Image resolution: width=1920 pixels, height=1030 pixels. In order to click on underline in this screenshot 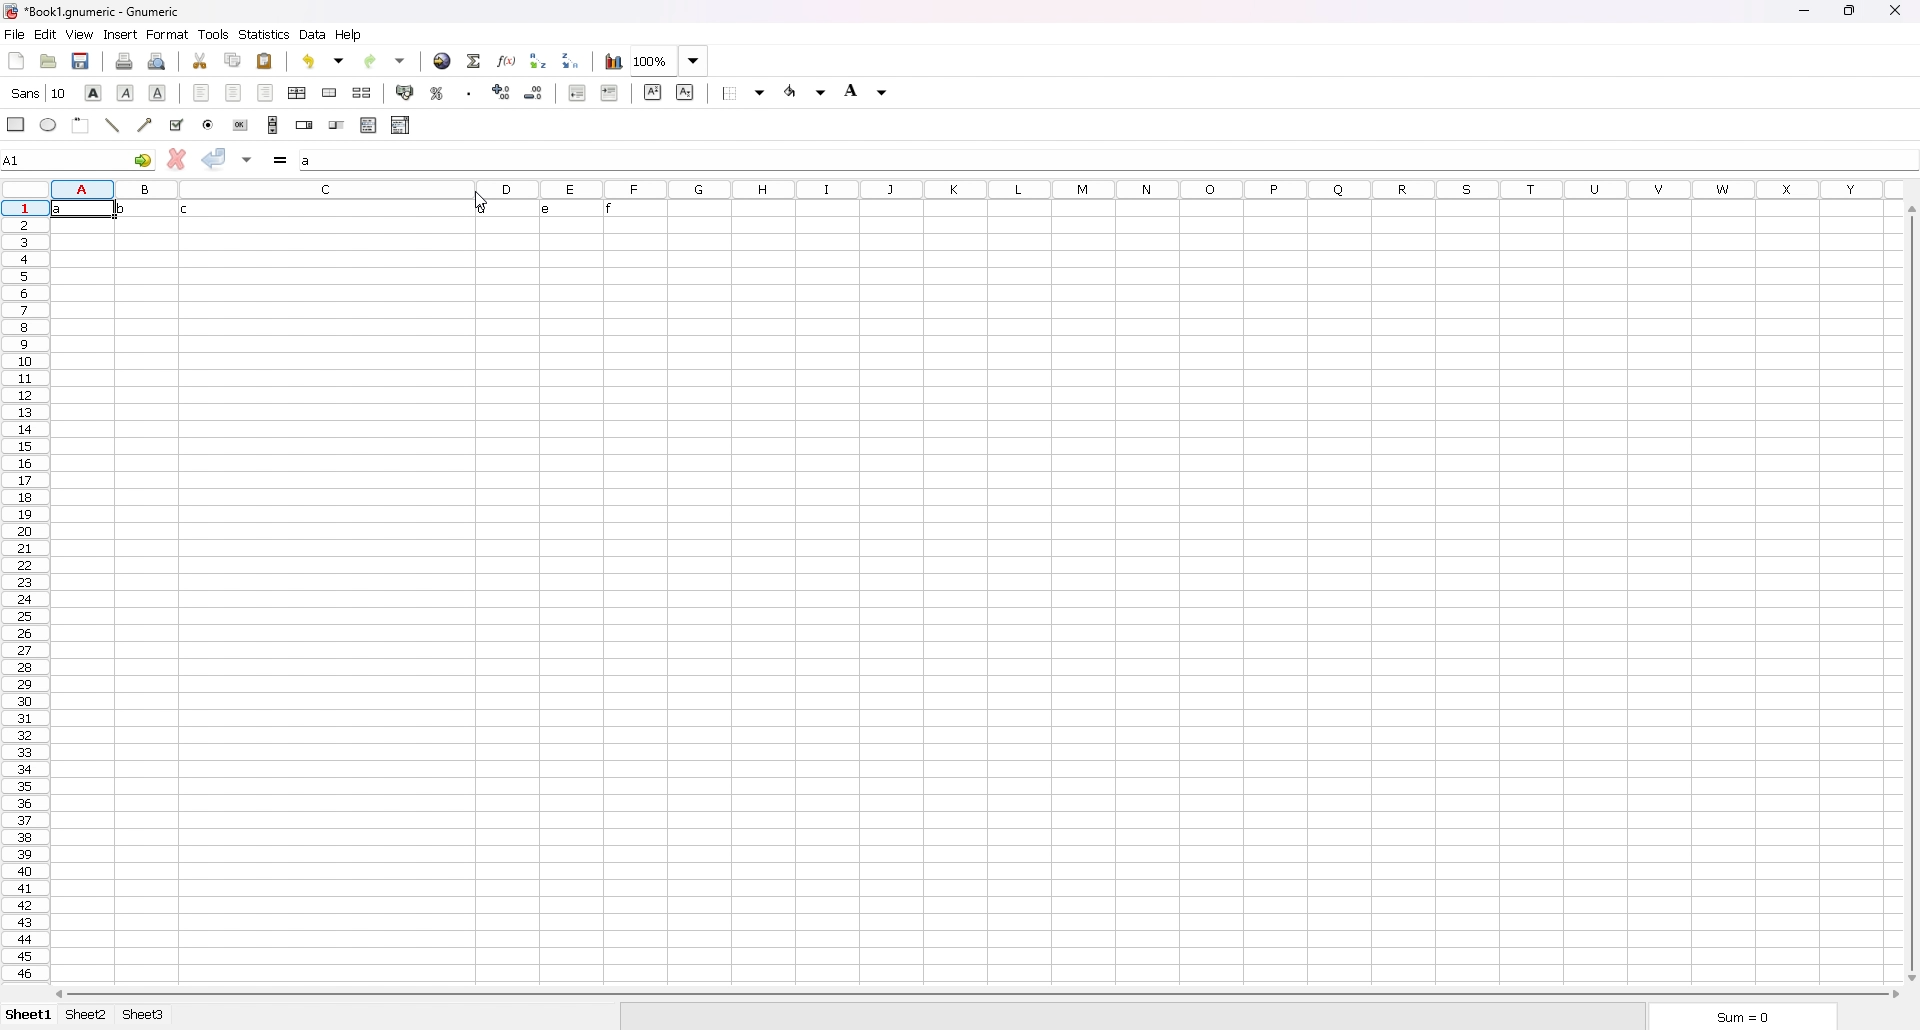, I will do `click(159, 93)`.